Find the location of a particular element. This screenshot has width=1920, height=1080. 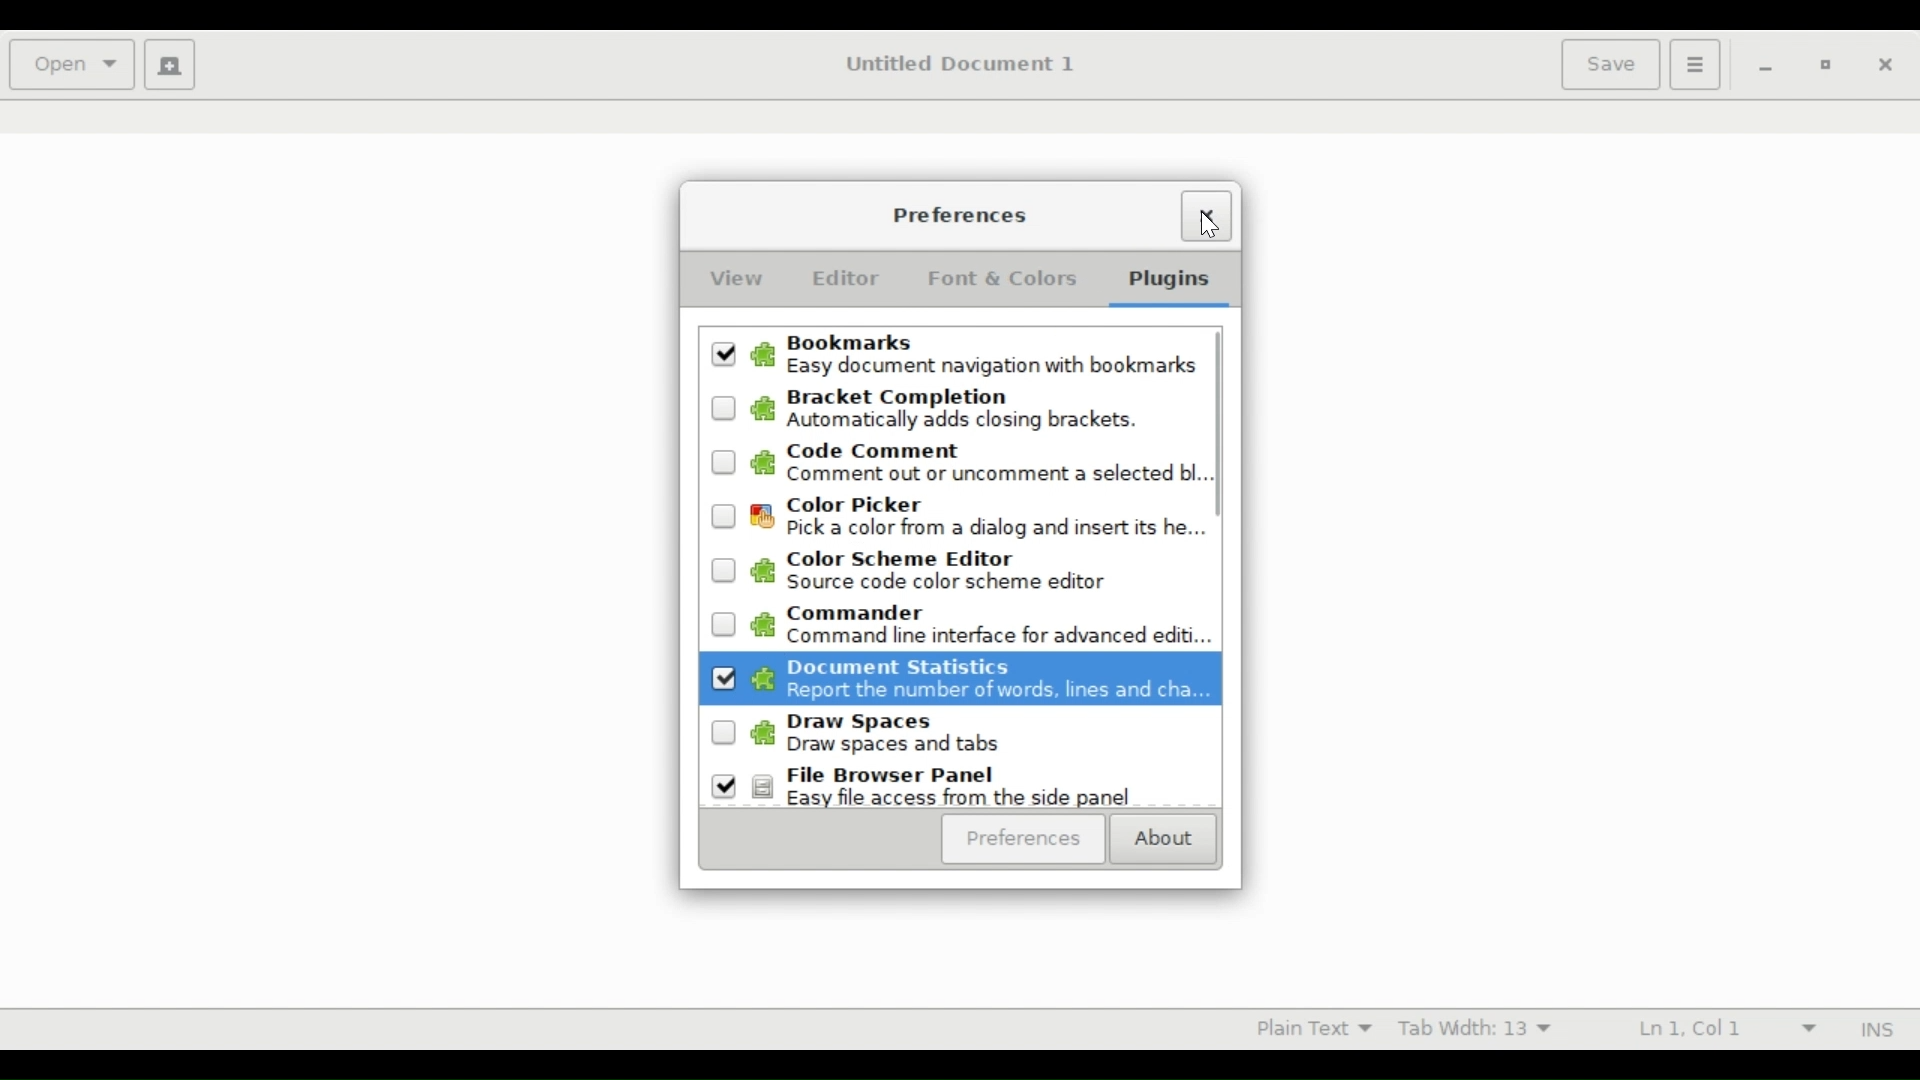

Create new document is located at coordinates (171, 64).